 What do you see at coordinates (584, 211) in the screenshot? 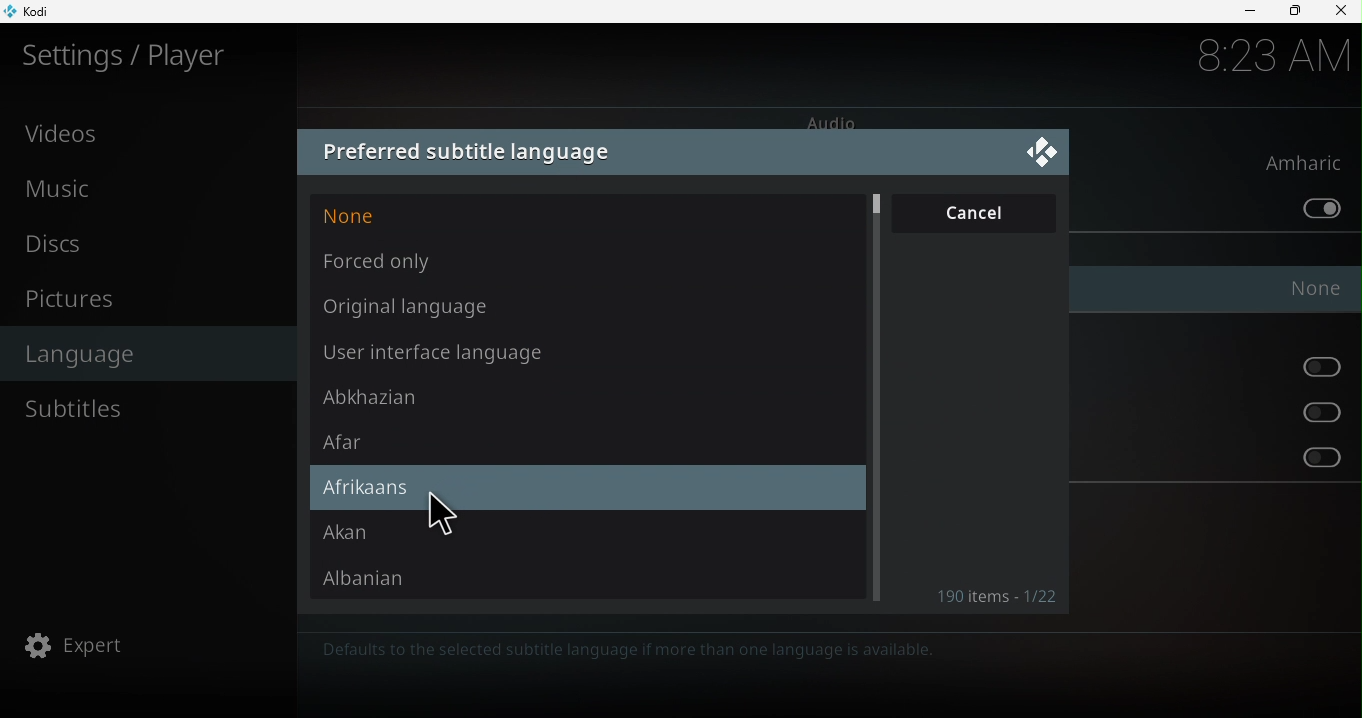
I see `None` at bounding box center [584, 211].